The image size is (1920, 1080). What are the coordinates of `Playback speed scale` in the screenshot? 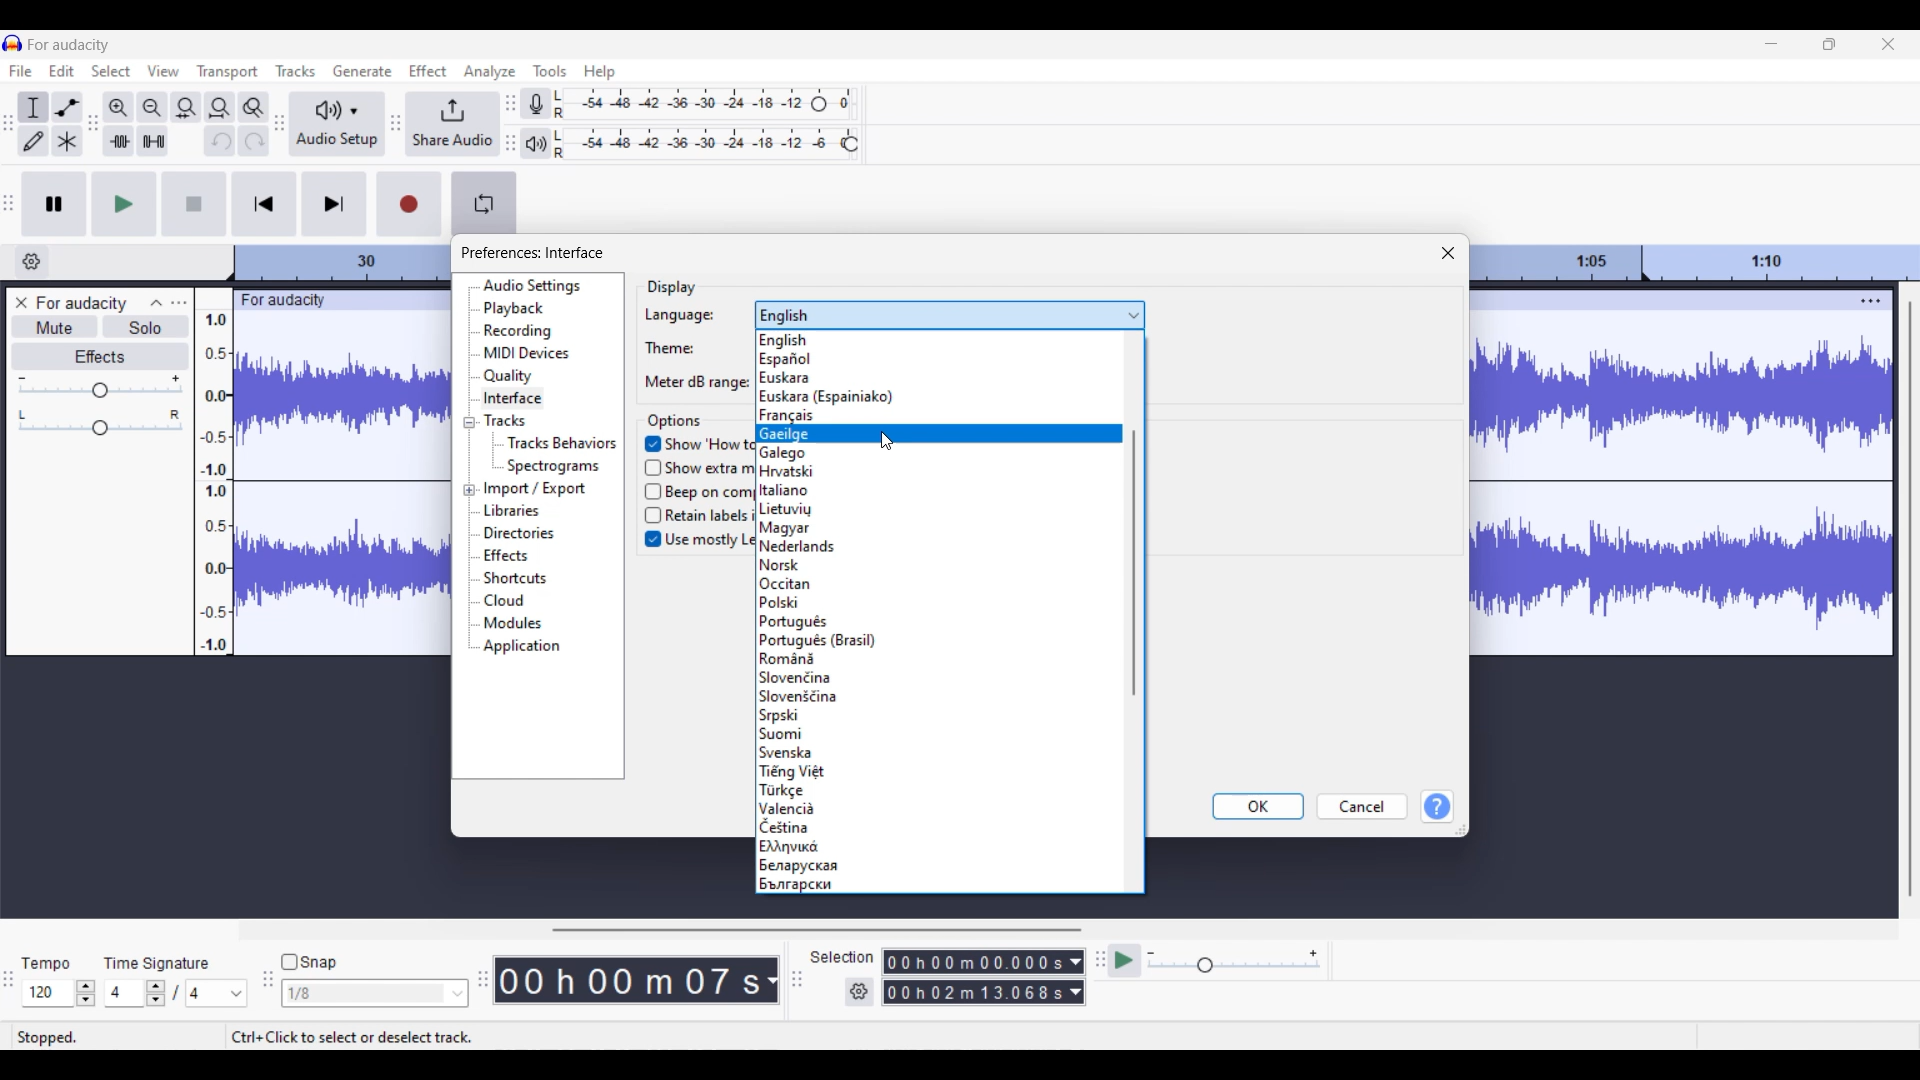 It's located at (1234, 960).